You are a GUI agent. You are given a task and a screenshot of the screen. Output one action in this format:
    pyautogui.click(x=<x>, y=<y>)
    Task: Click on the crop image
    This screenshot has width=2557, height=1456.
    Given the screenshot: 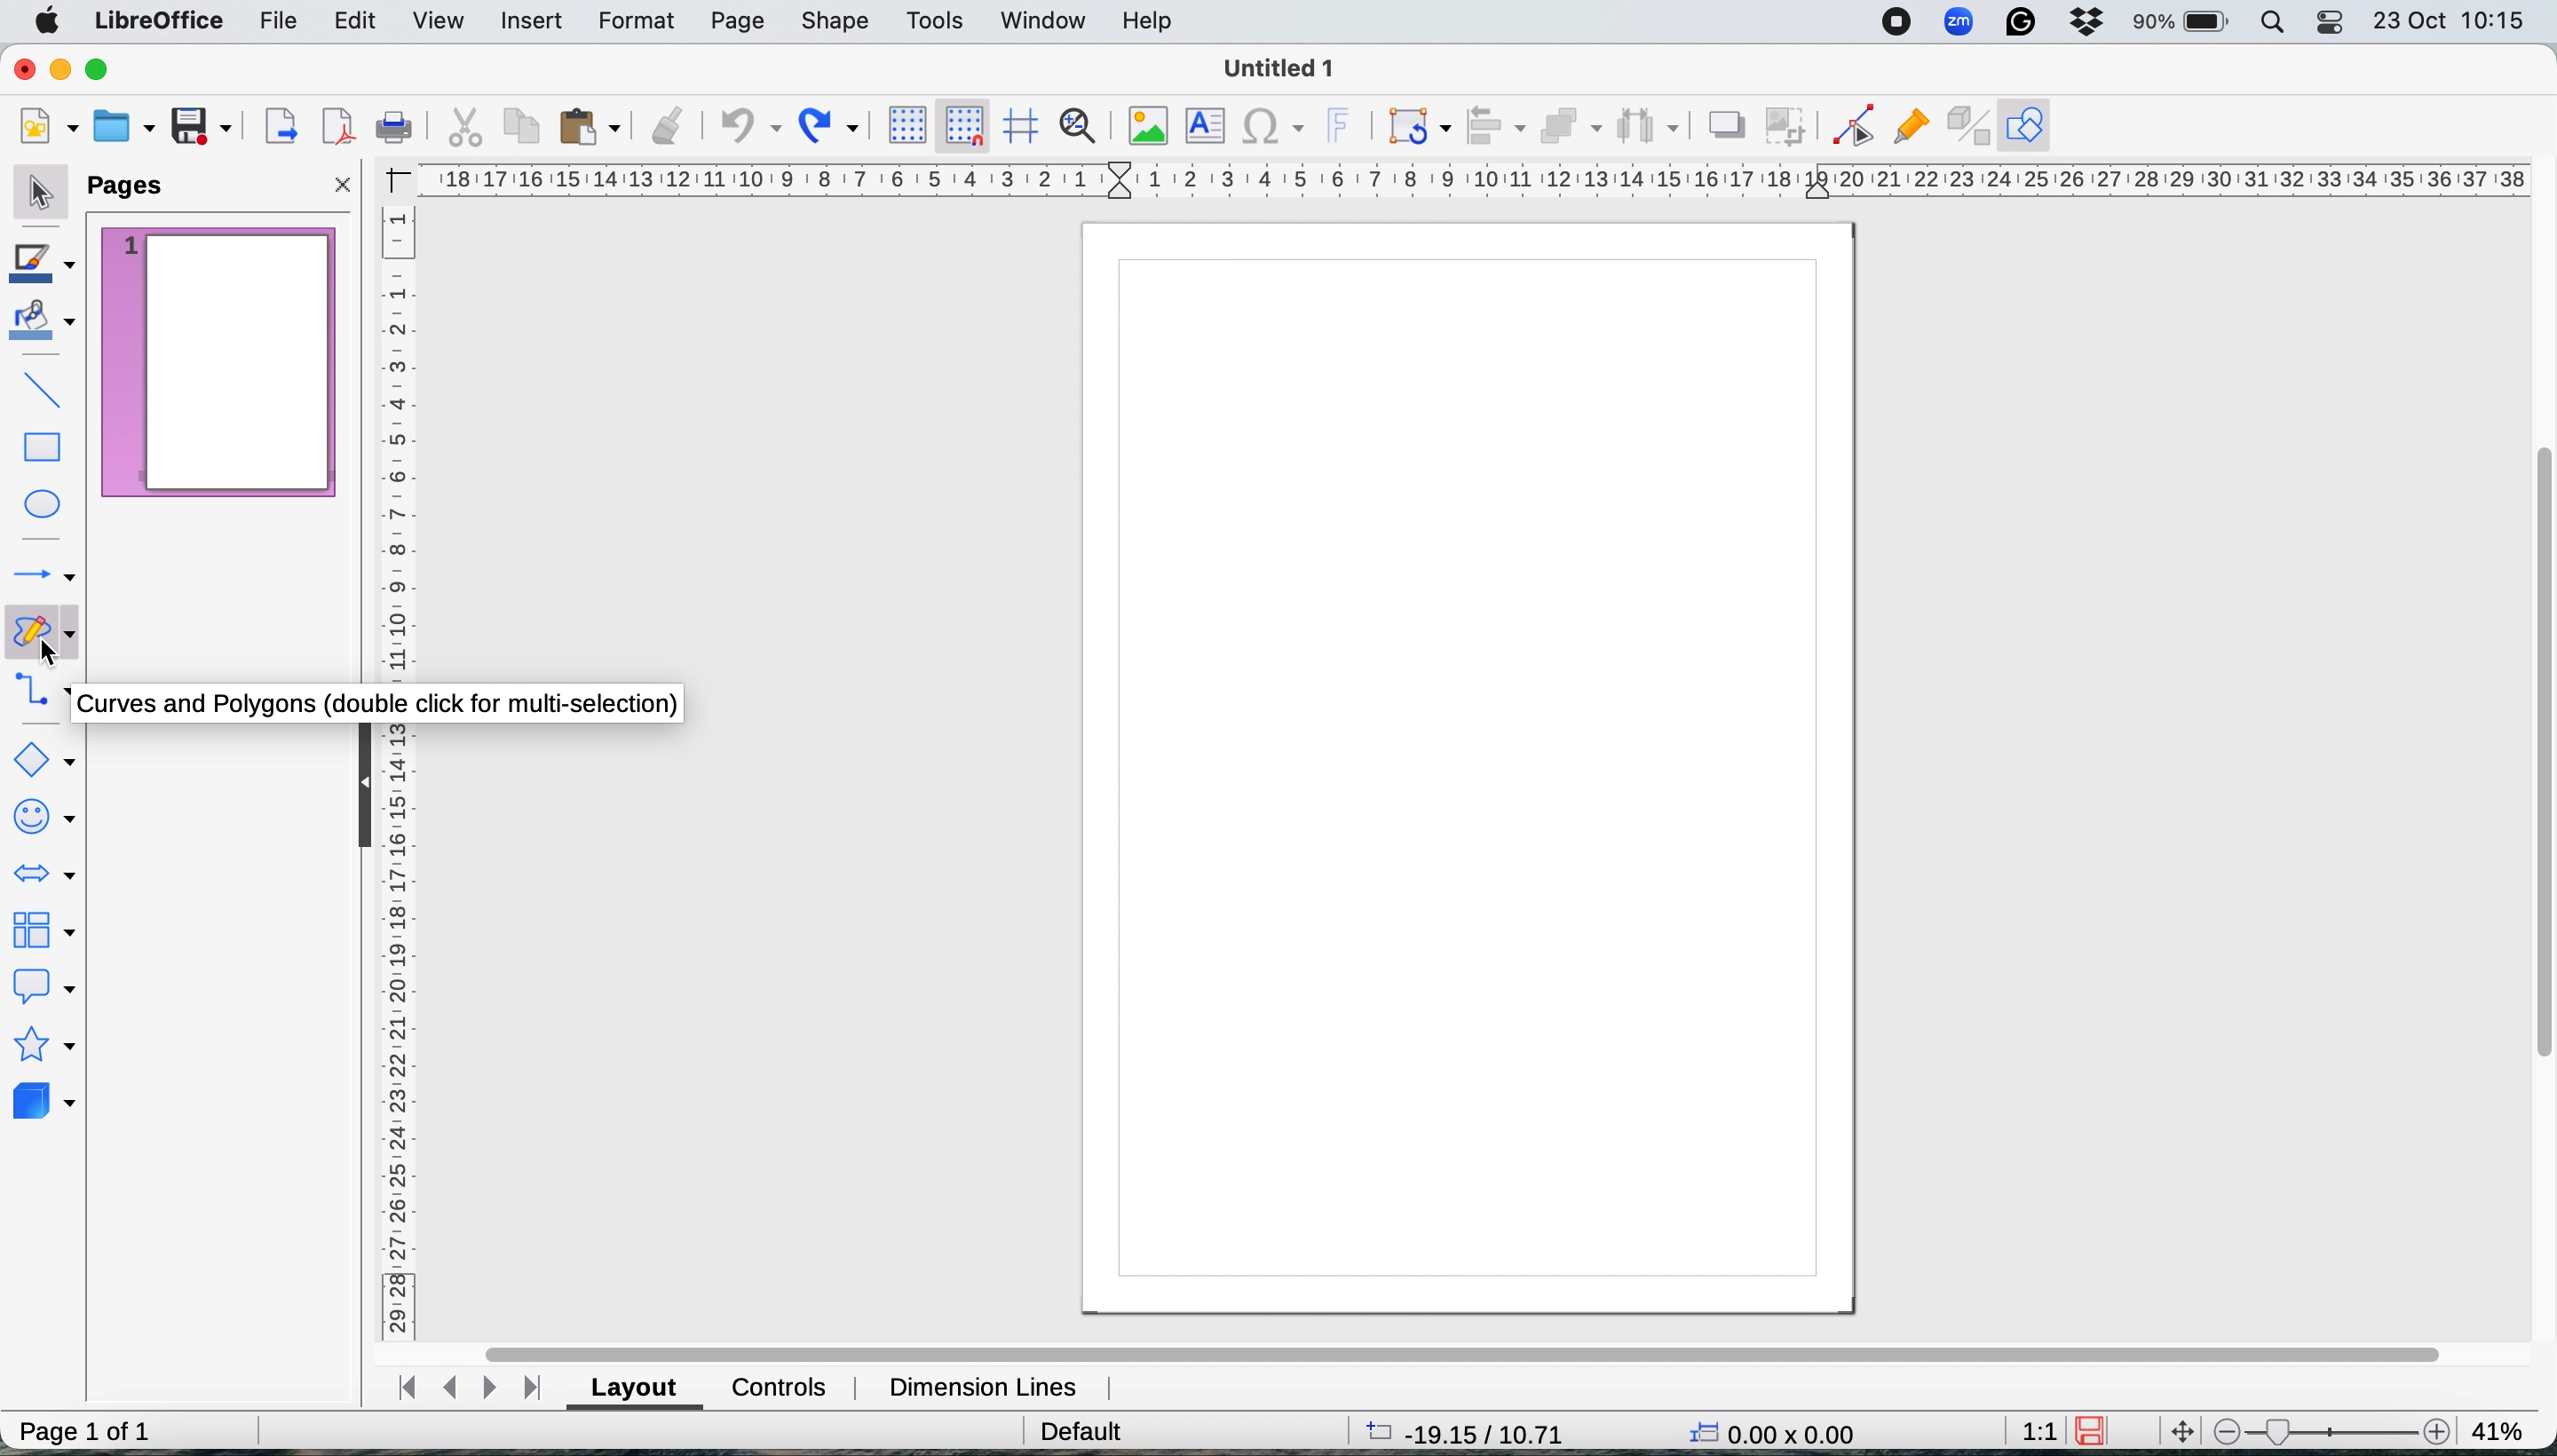 What is the action you would take?
    pyautogui.click(x=1790, y=128)
    